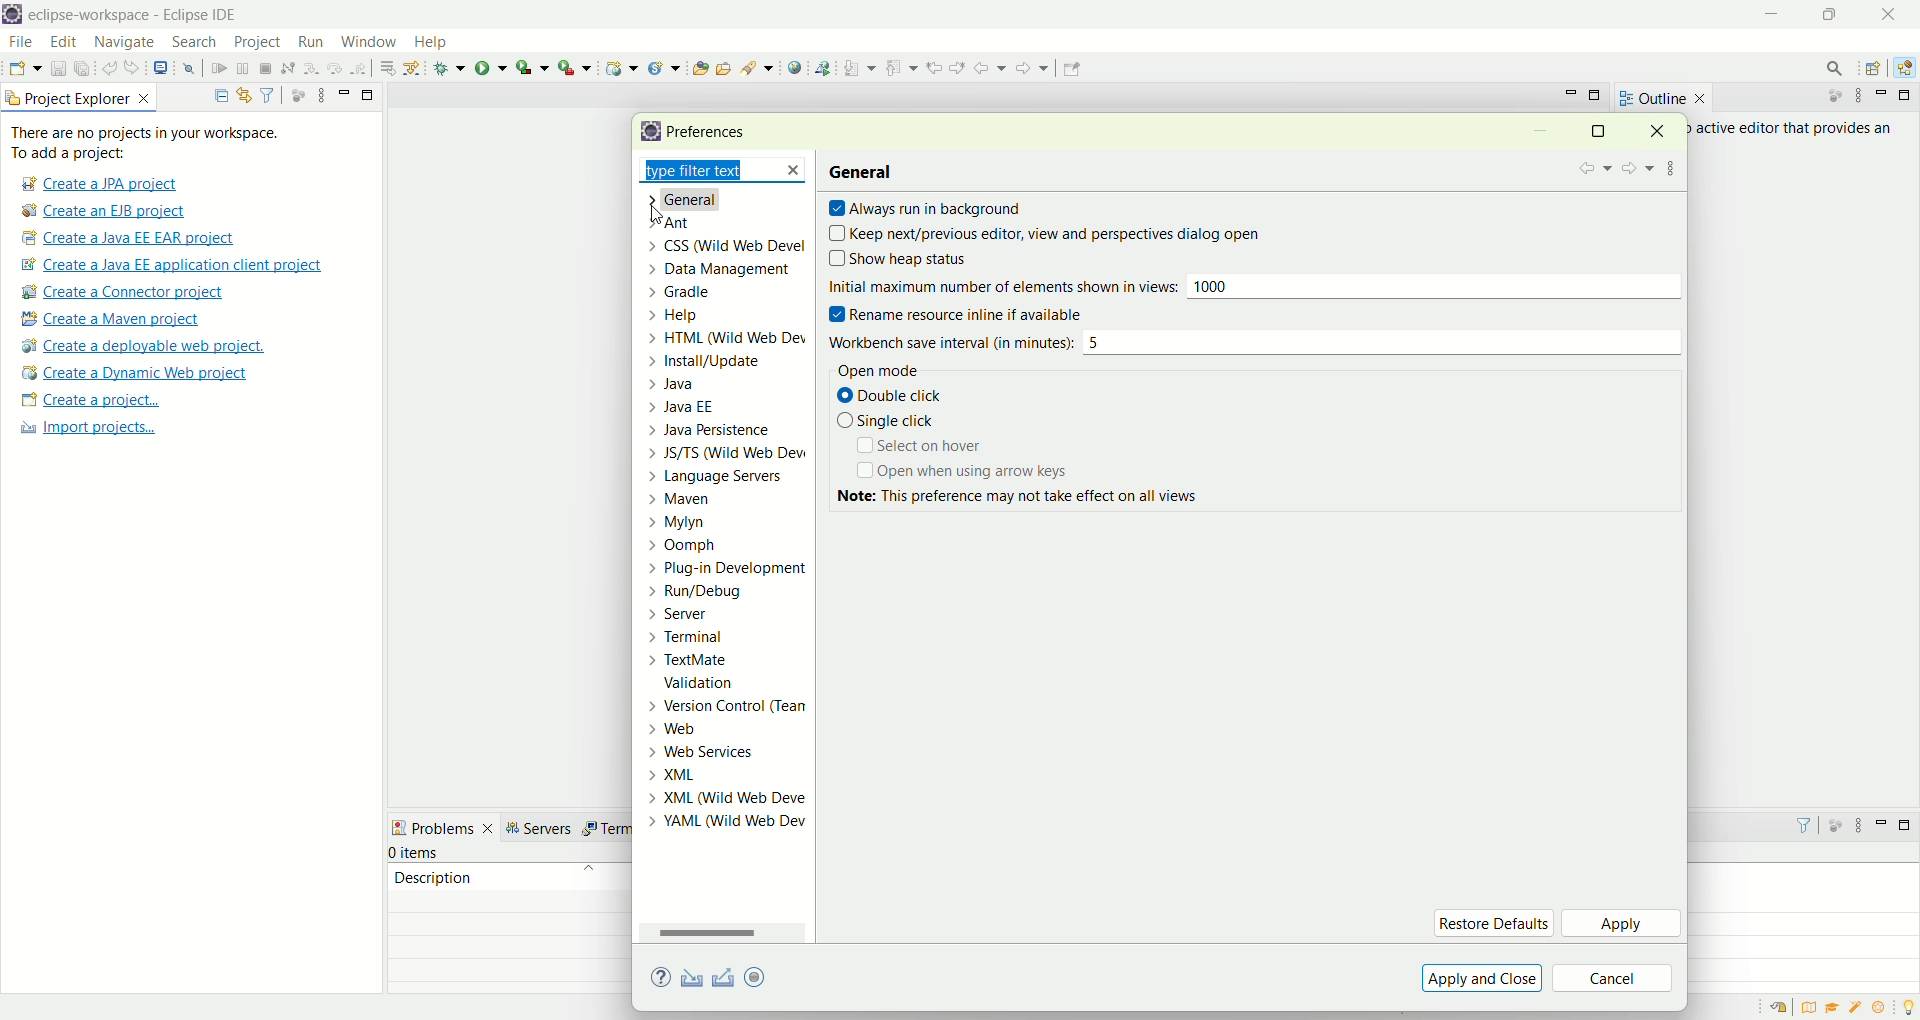 This screenshot has width=1920, height=1020. What do you see at coordinates (119, 294) in the screenshot?
I see `create a connector project` at bounding box center [119, 294].